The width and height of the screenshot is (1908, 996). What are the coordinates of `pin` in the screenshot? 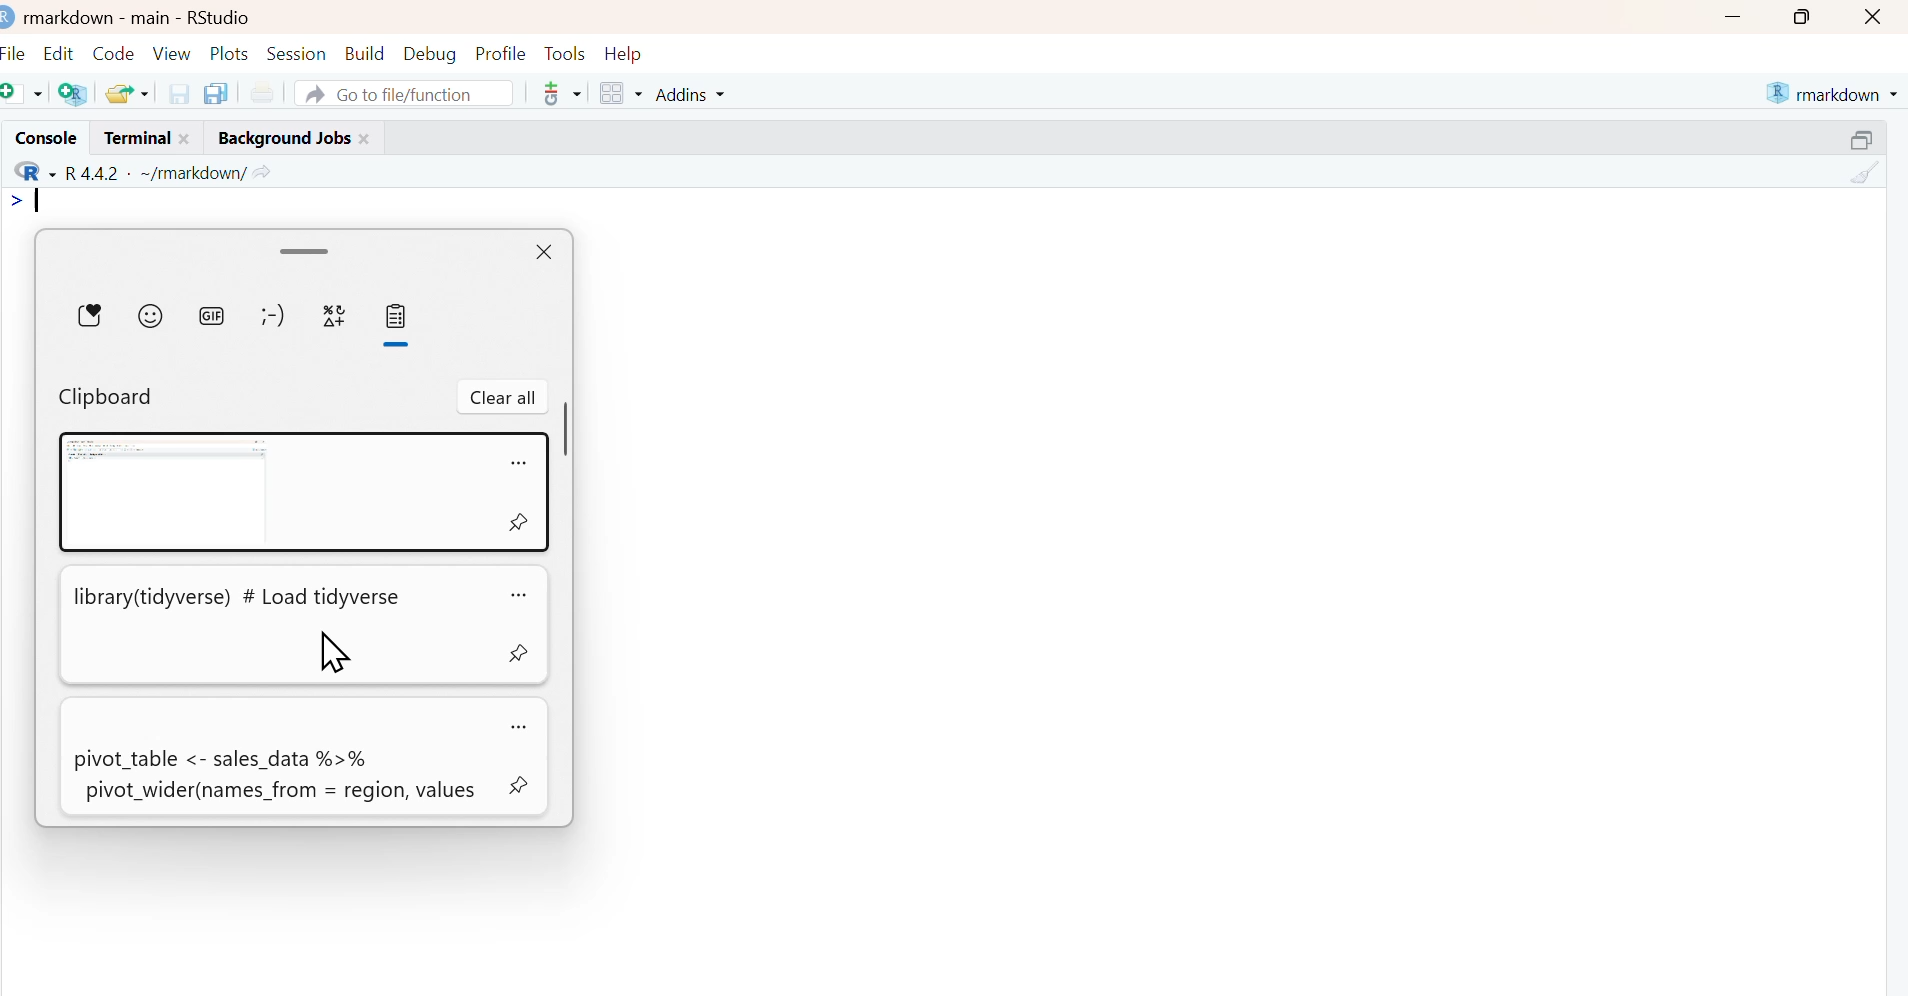 It's located at (520, 520).